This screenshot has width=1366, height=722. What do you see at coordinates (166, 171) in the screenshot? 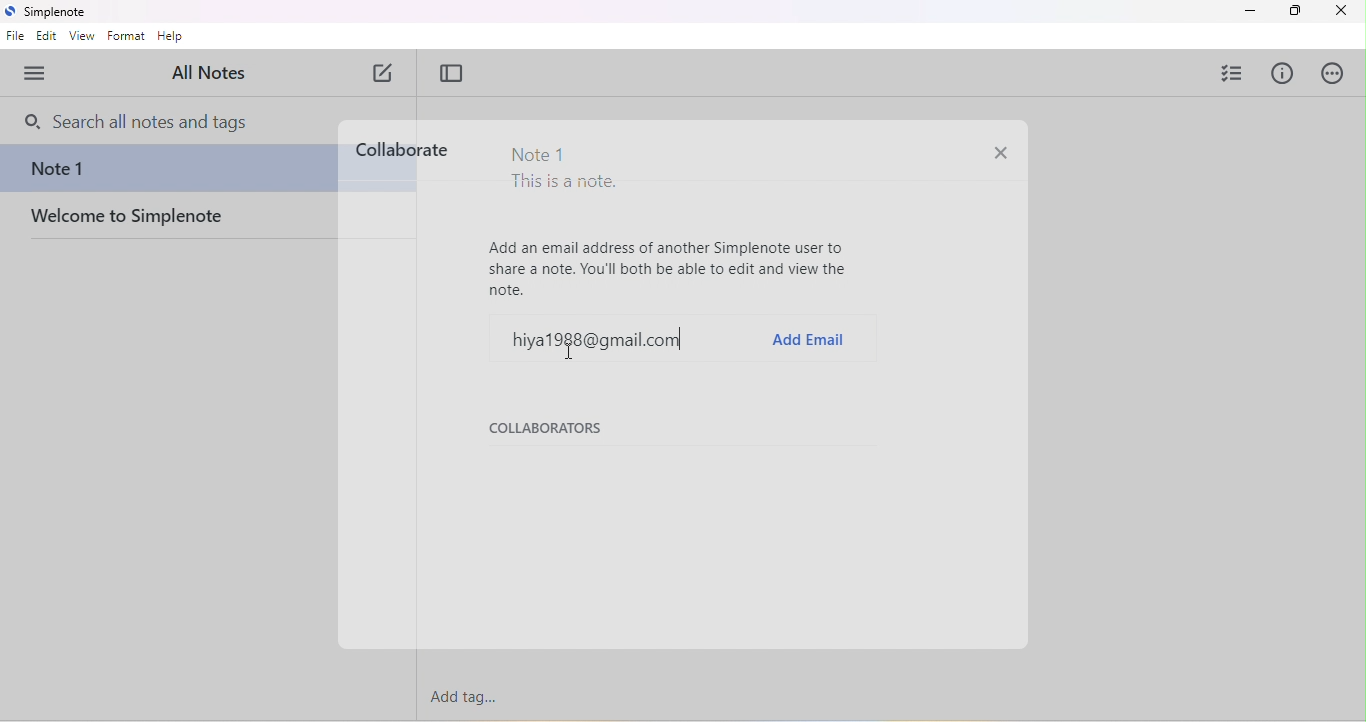
I see `note` at bounding box center [166, 171].